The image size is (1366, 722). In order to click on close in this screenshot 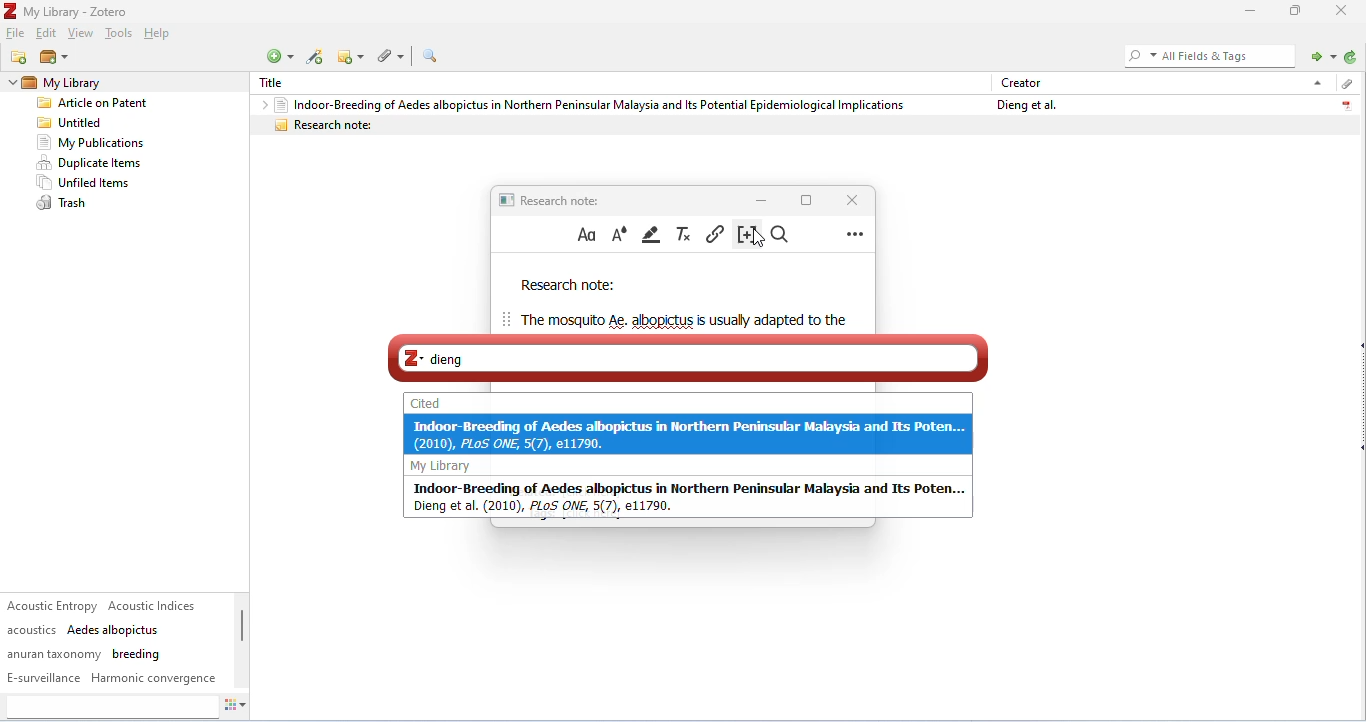, I will do `click(1344, 10)`.